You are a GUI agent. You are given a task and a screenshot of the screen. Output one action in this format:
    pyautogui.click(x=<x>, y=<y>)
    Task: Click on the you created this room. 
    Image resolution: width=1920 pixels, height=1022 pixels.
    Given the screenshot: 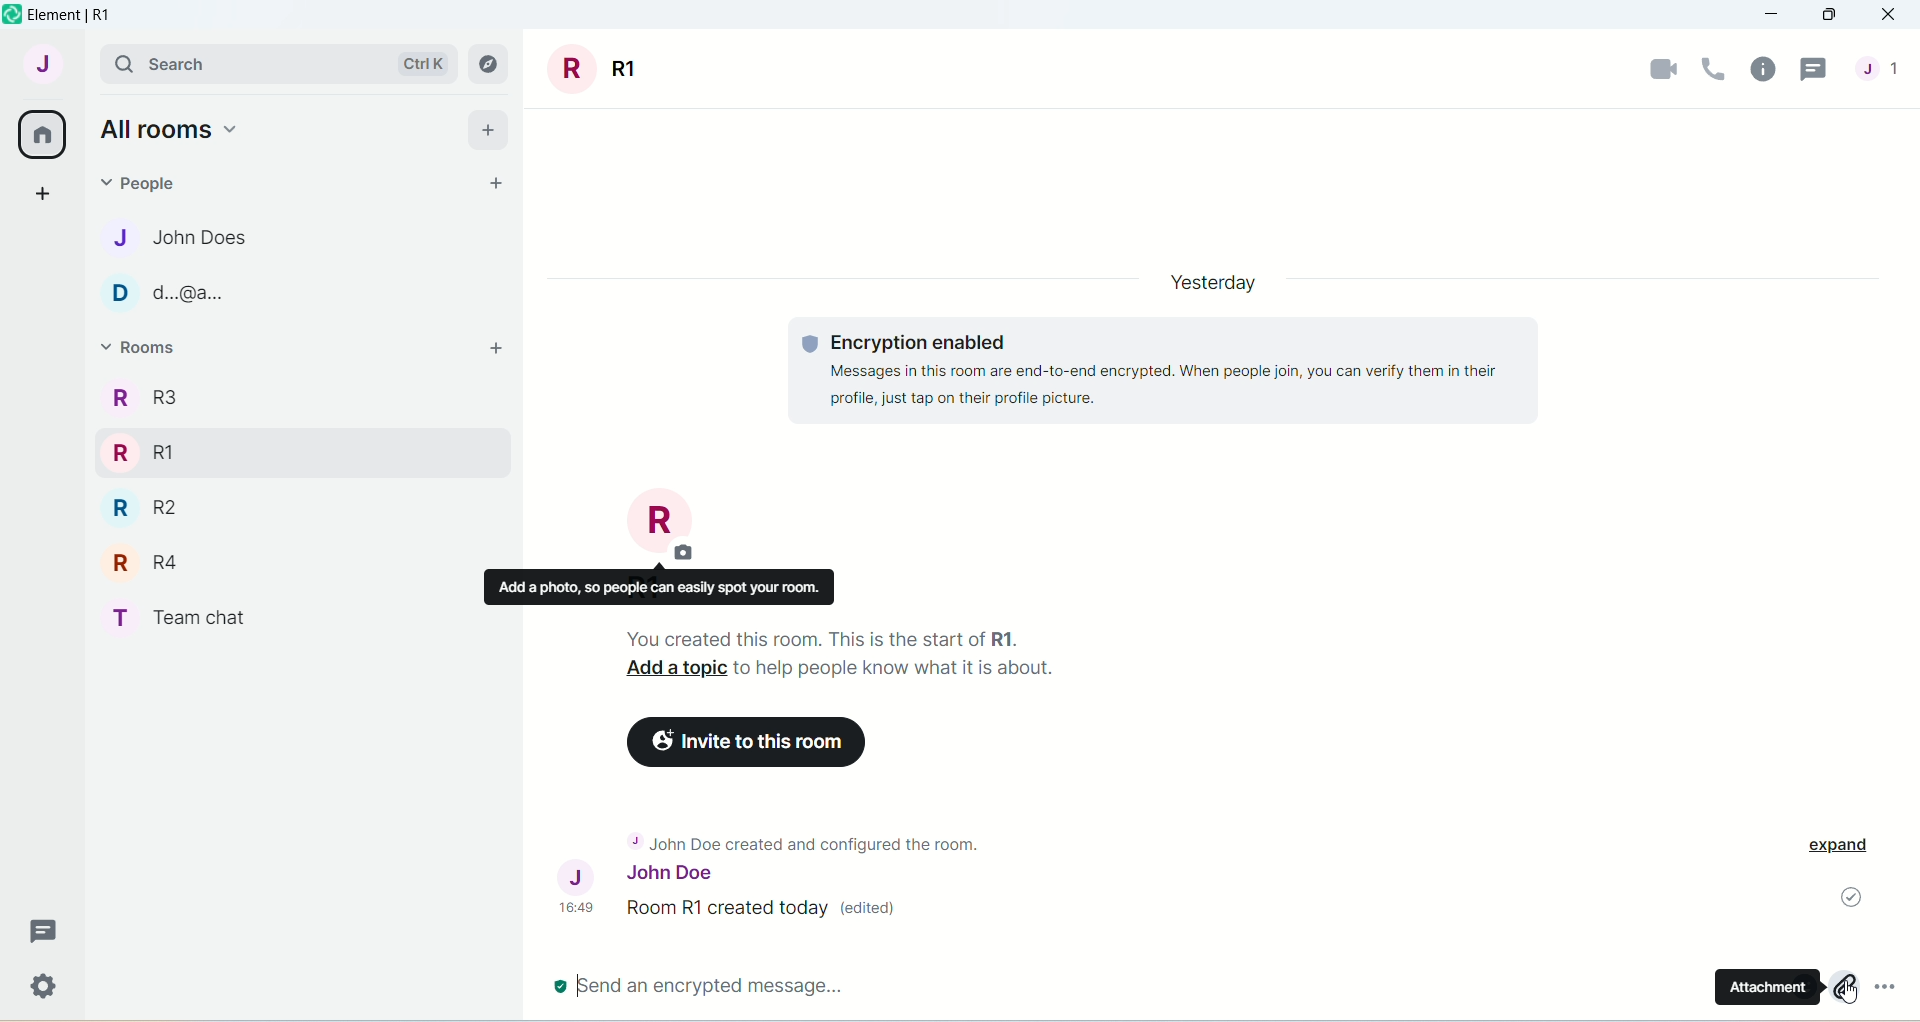 What is the action you would take?
    pyautogui.click(x=812, y=634)
    